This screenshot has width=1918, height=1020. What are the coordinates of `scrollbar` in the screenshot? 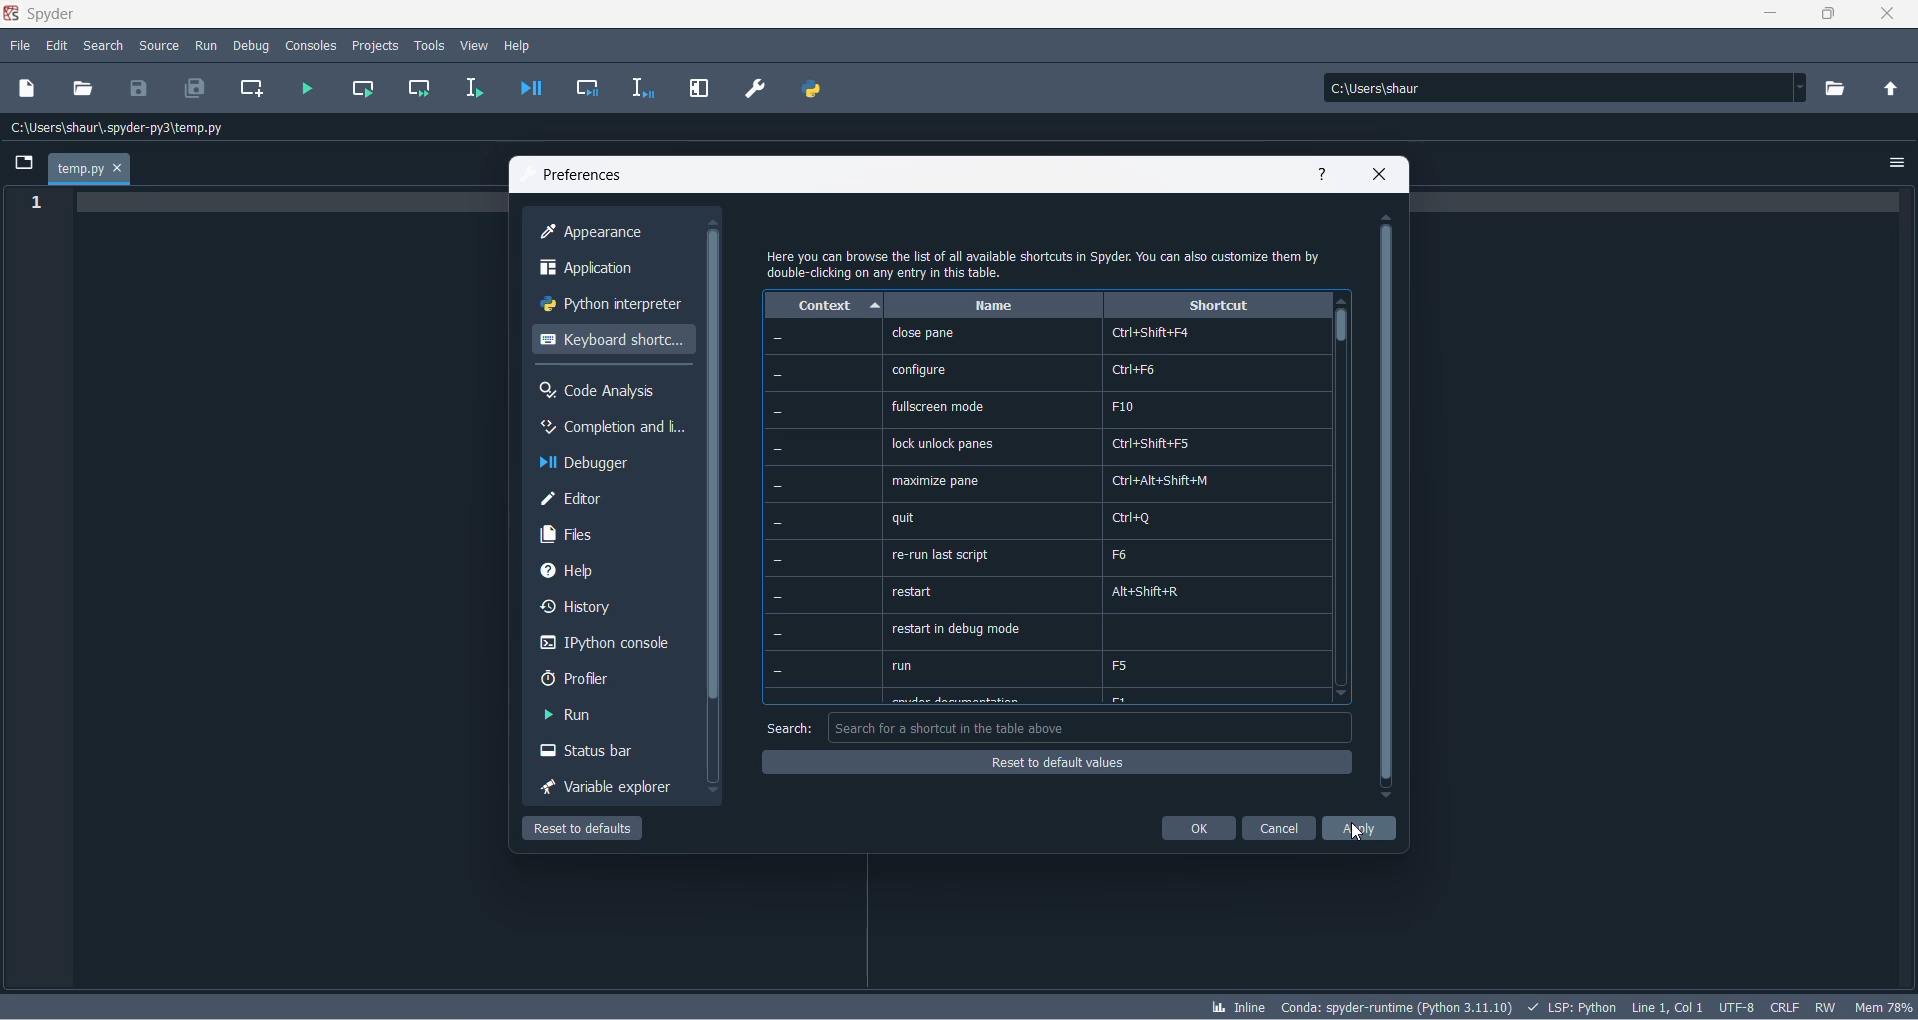 It's located at (1385, 507).